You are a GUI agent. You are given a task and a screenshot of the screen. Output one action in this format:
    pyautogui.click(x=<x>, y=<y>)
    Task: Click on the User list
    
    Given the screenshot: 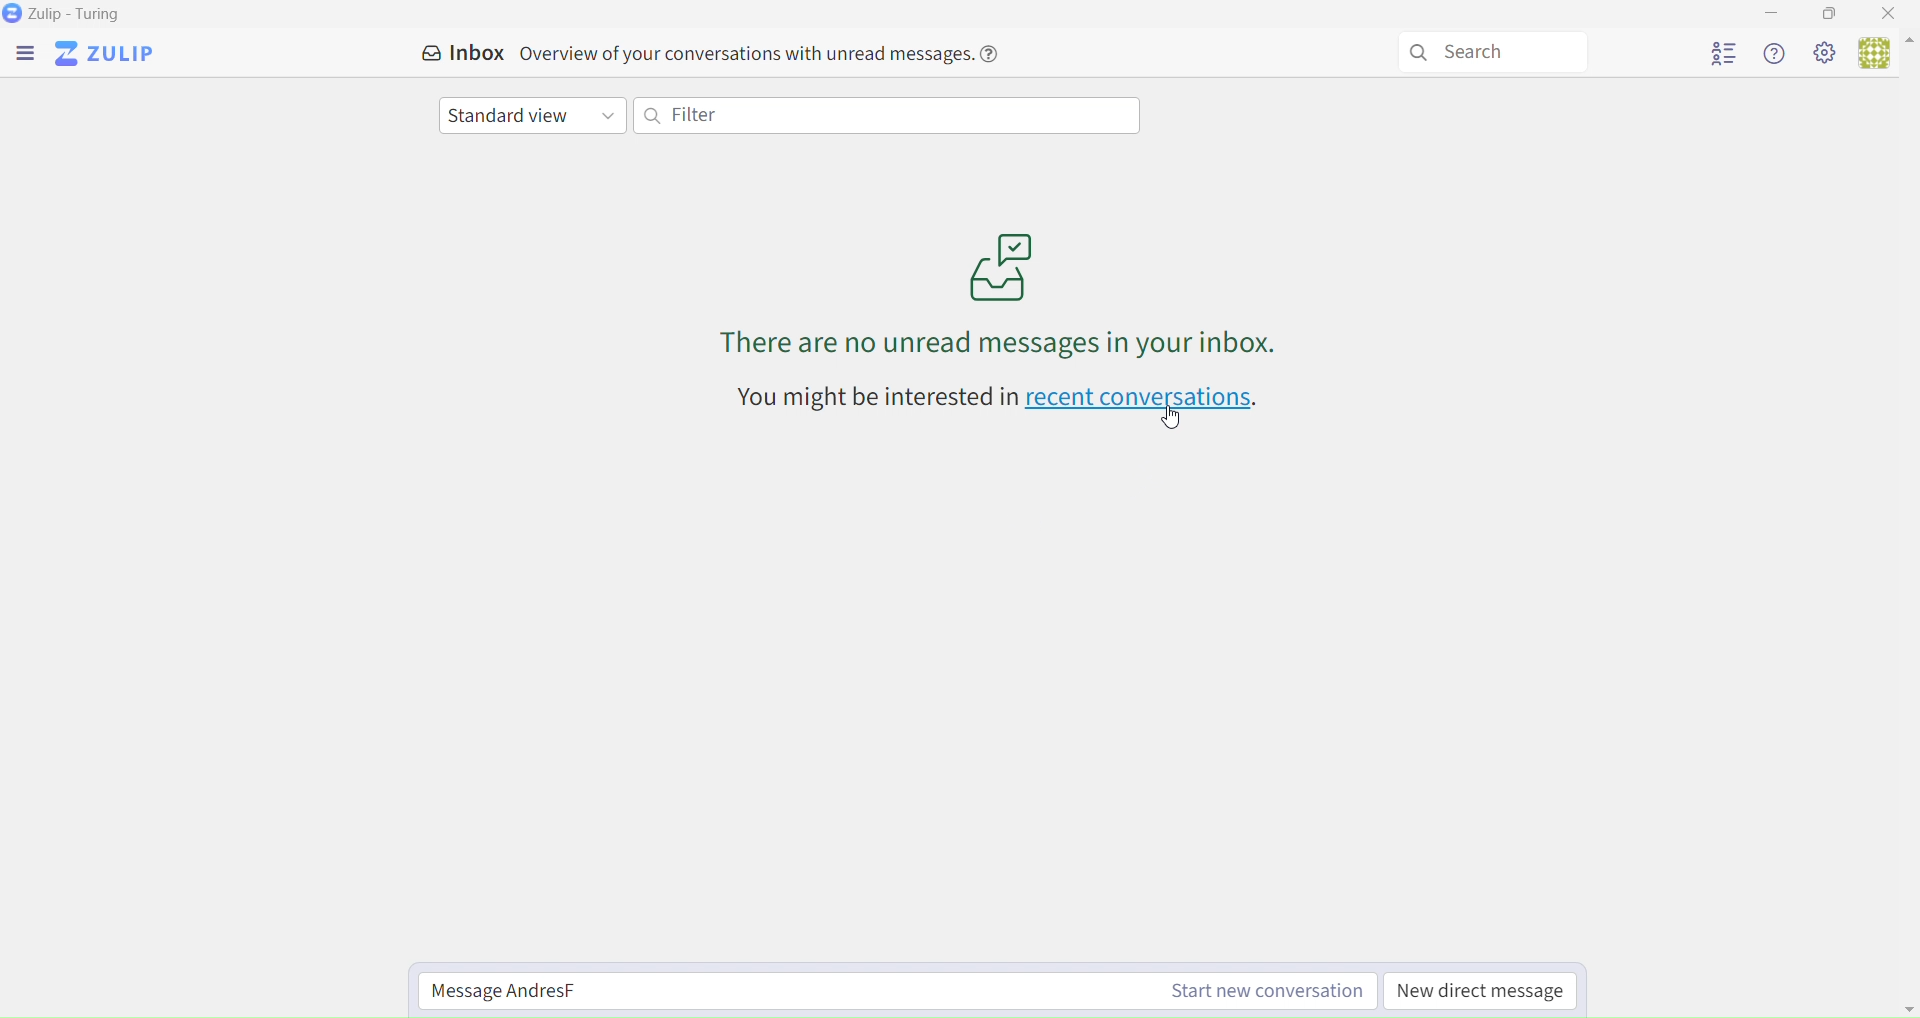 What is the action you would take?
    pyautogui.click(x=1726, y=57)
    